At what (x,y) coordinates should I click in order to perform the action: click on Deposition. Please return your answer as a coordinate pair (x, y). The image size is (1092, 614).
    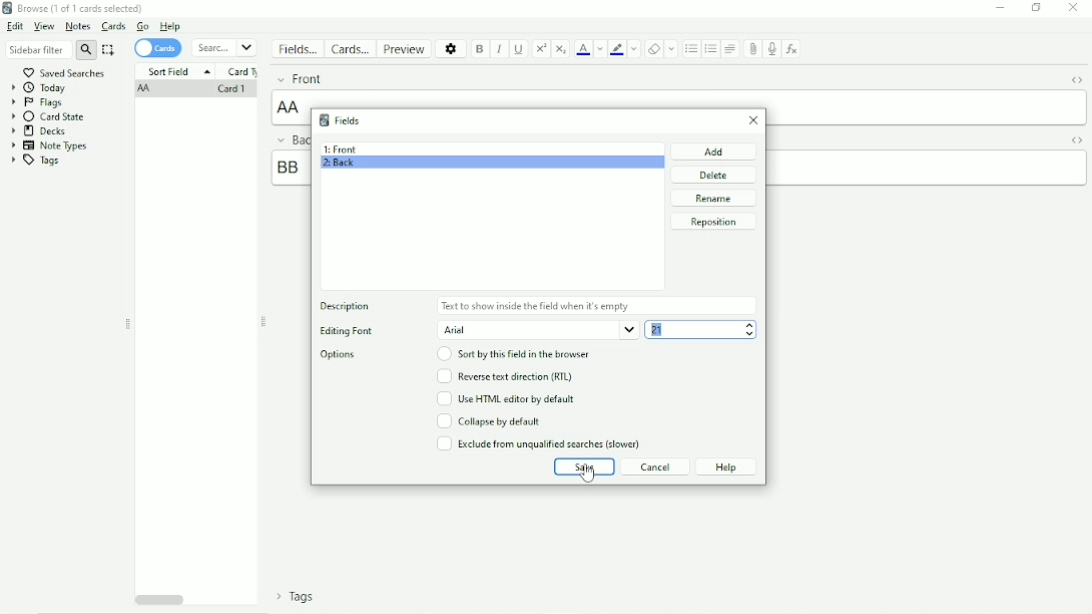
    Looking at the image, I should click on (350, 307).